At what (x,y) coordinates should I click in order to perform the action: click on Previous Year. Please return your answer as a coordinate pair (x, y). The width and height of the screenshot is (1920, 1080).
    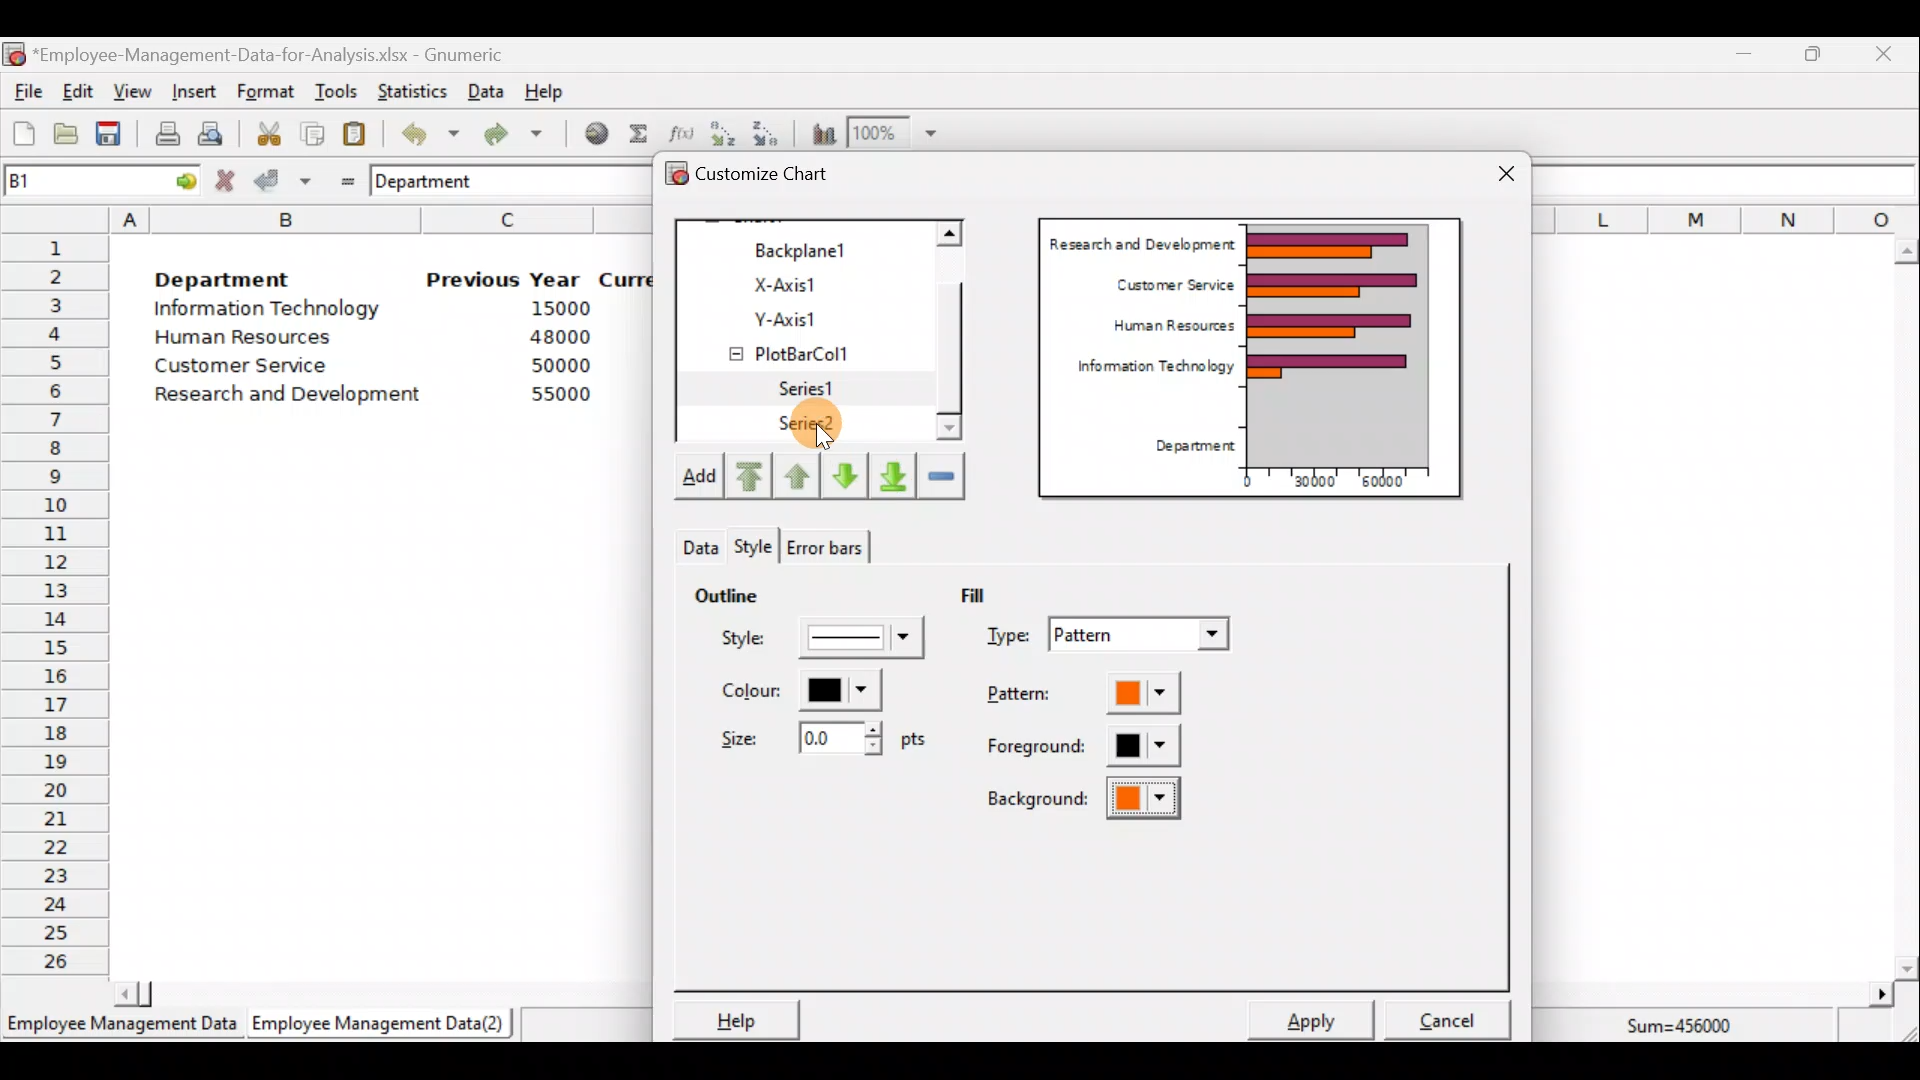
    Looking at the image, I should click on (504, 280).